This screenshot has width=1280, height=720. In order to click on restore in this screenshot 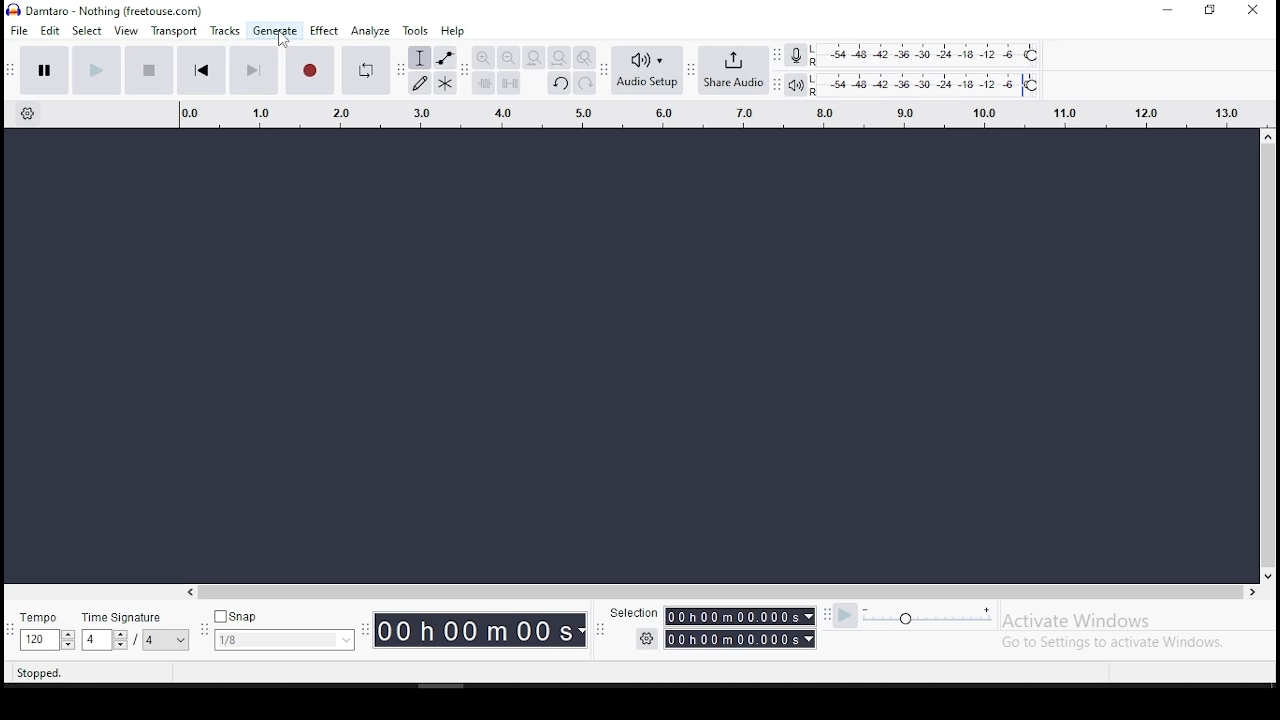, I will do `click(1212, 10)`.